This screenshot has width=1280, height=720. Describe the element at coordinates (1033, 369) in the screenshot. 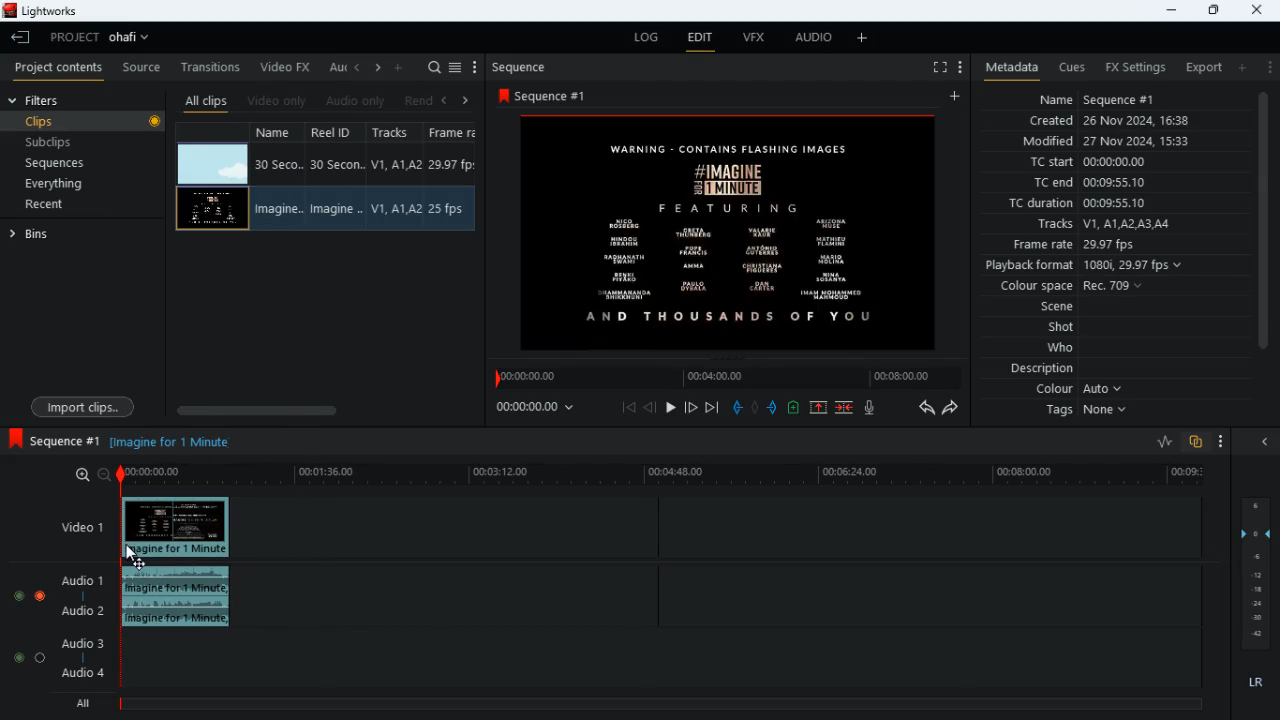

I see `description` at that location.